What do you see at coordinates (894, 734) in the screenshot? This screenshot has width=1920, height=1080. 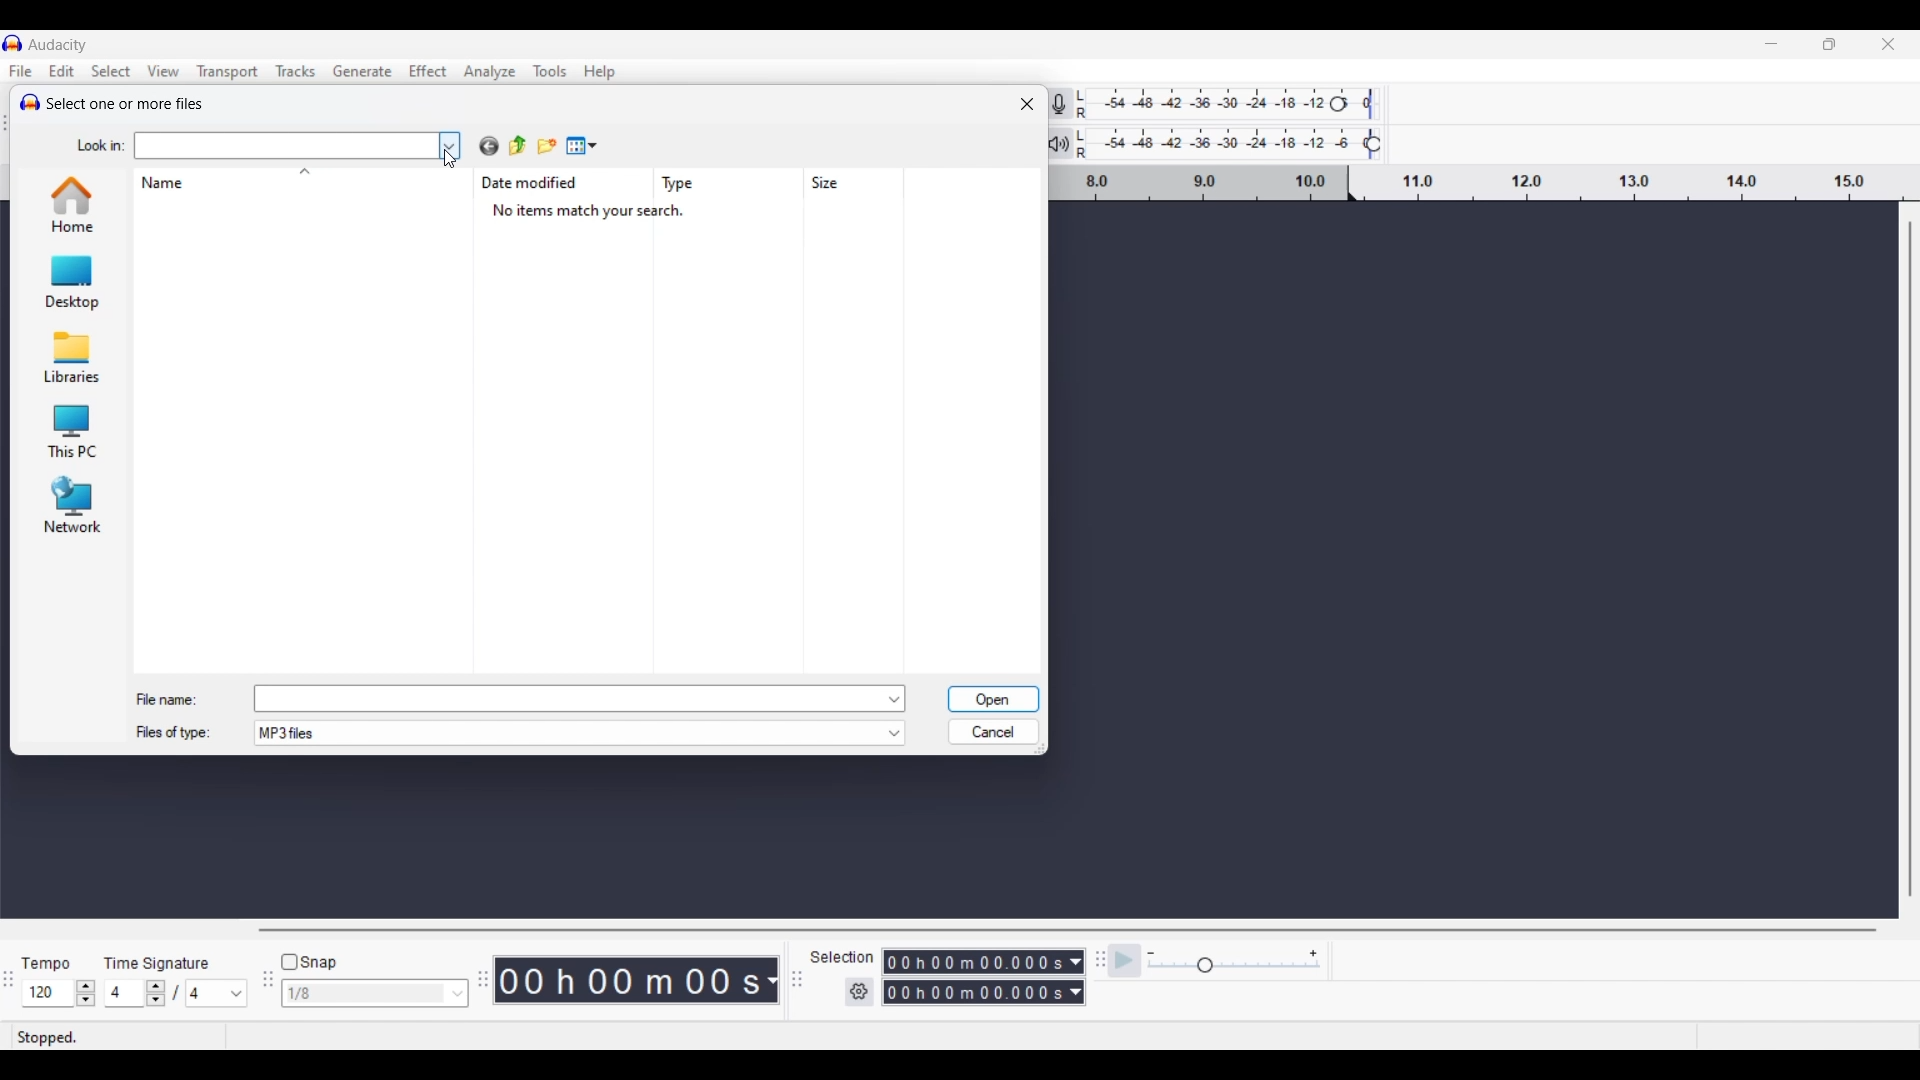 I see `File type options` at bounding box center [894, 734].